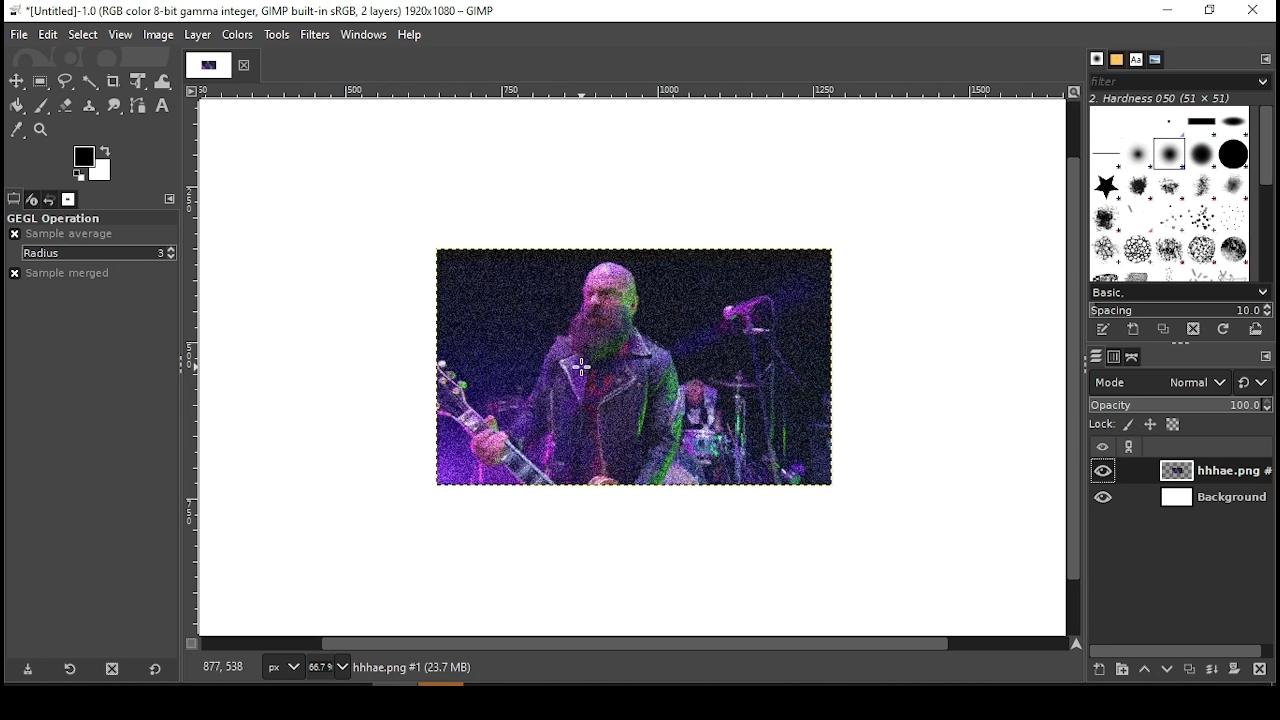 The image size is (1280, 720). What do you see at coordinates (64, 105) in the screenshot?
I see `eraser tool` at bounding box center [64, 105].